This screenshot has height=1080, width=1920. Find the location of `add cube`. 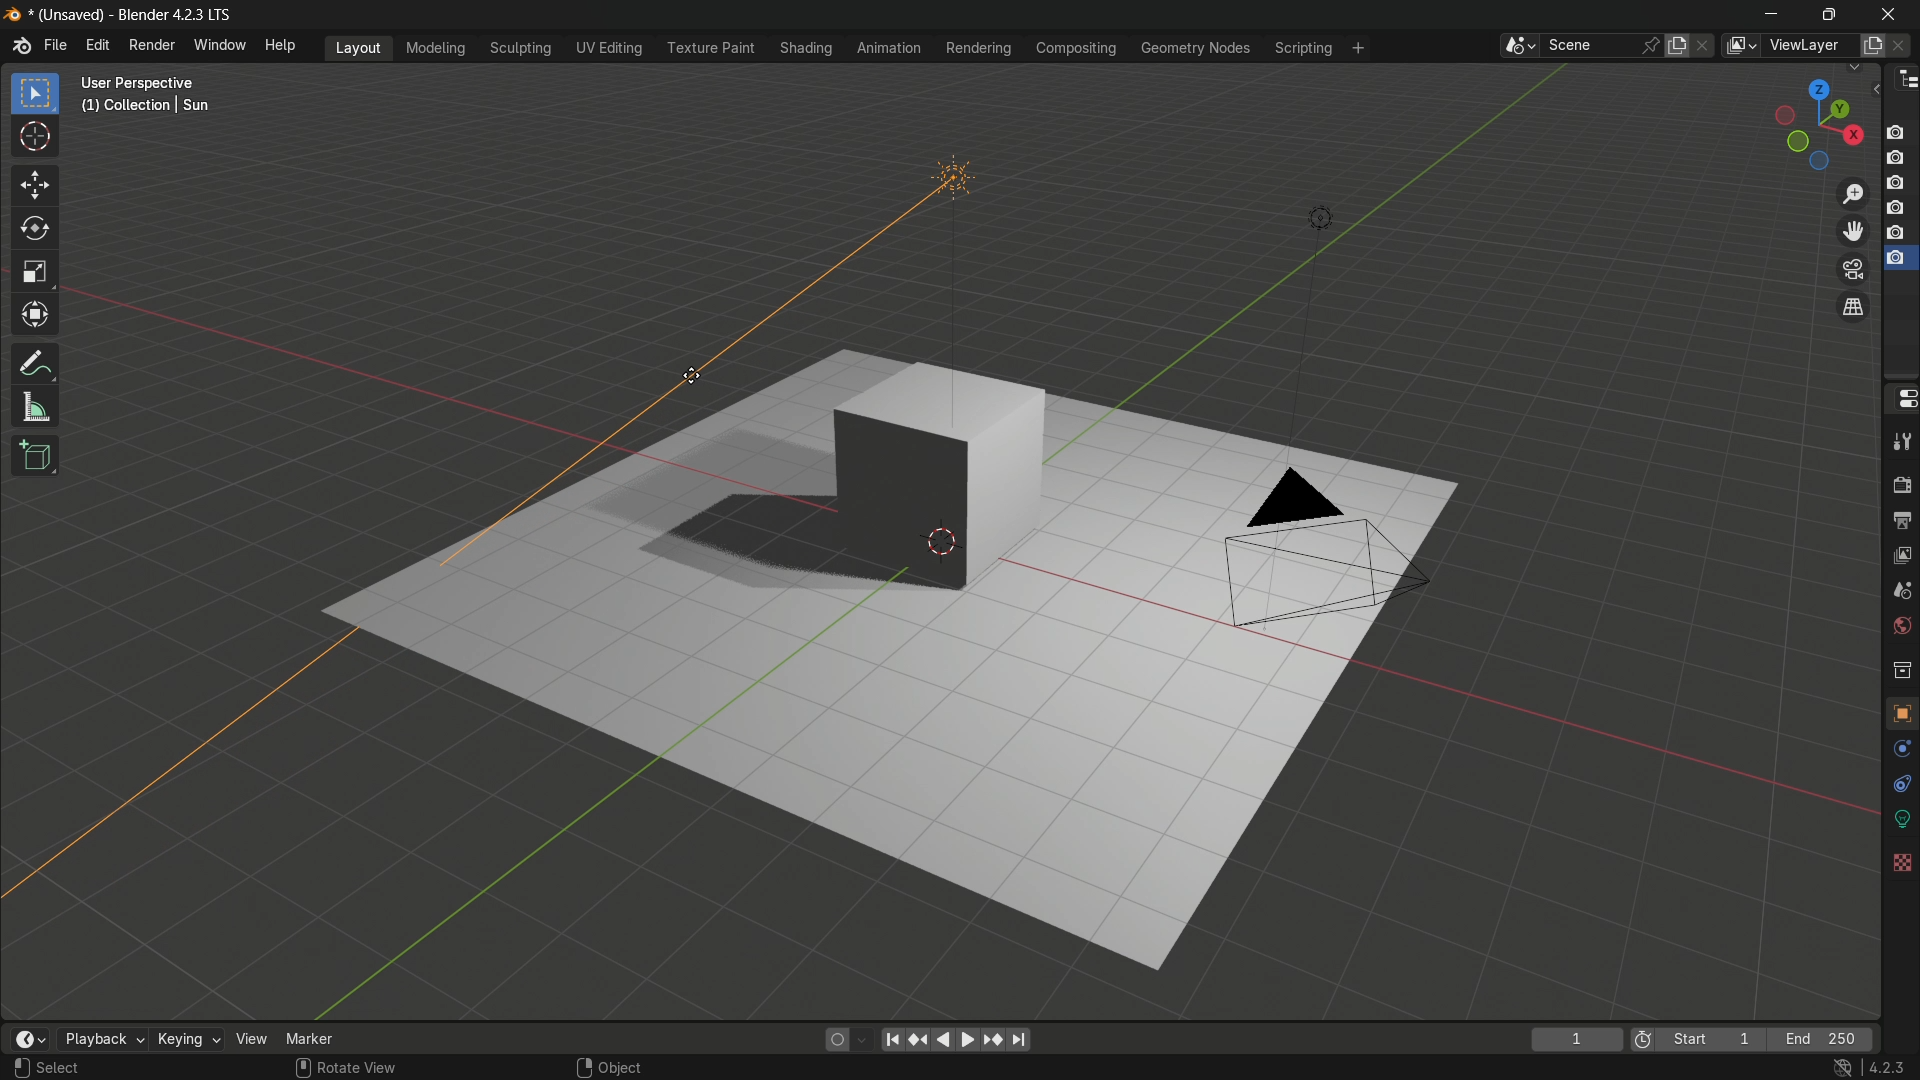

add cube is located at coordinates (38, 456).